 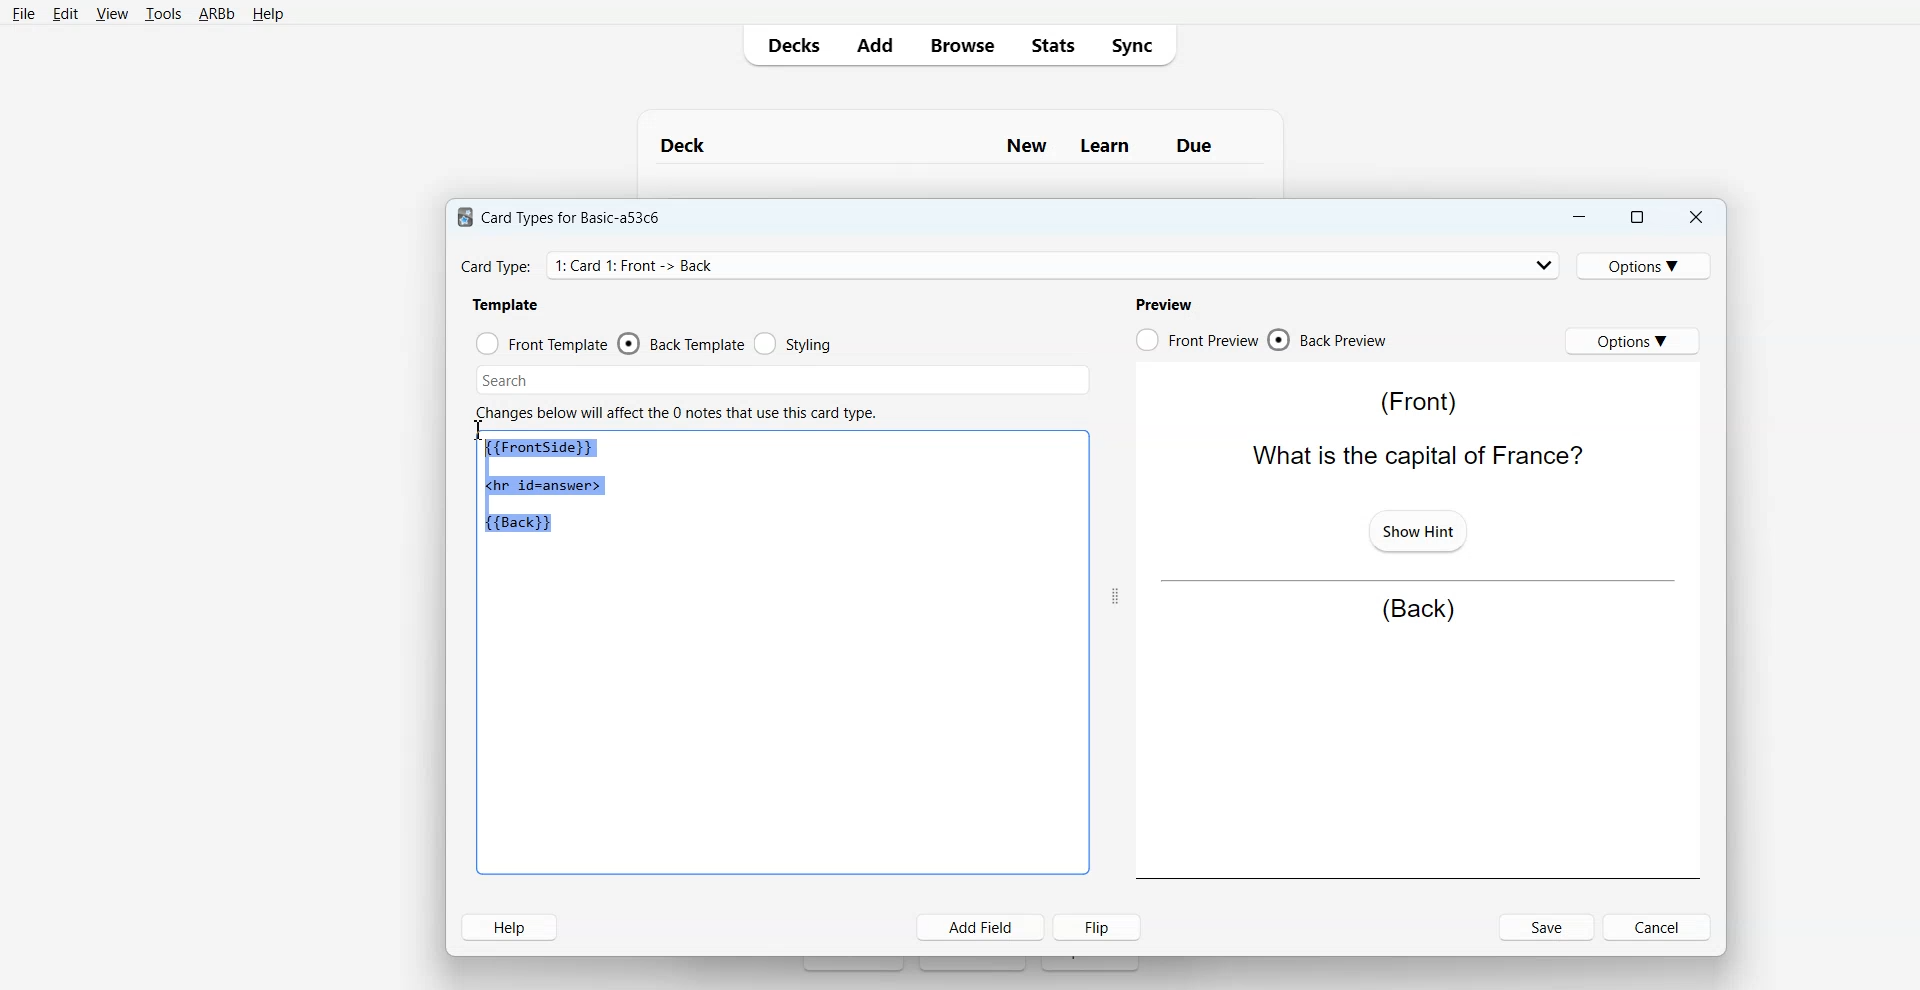 What do you see at coordinates (684, 413) in the screenshot?
I see `Changes below will affect the 0 notes that use this card type` at bounding box center [684, 413].